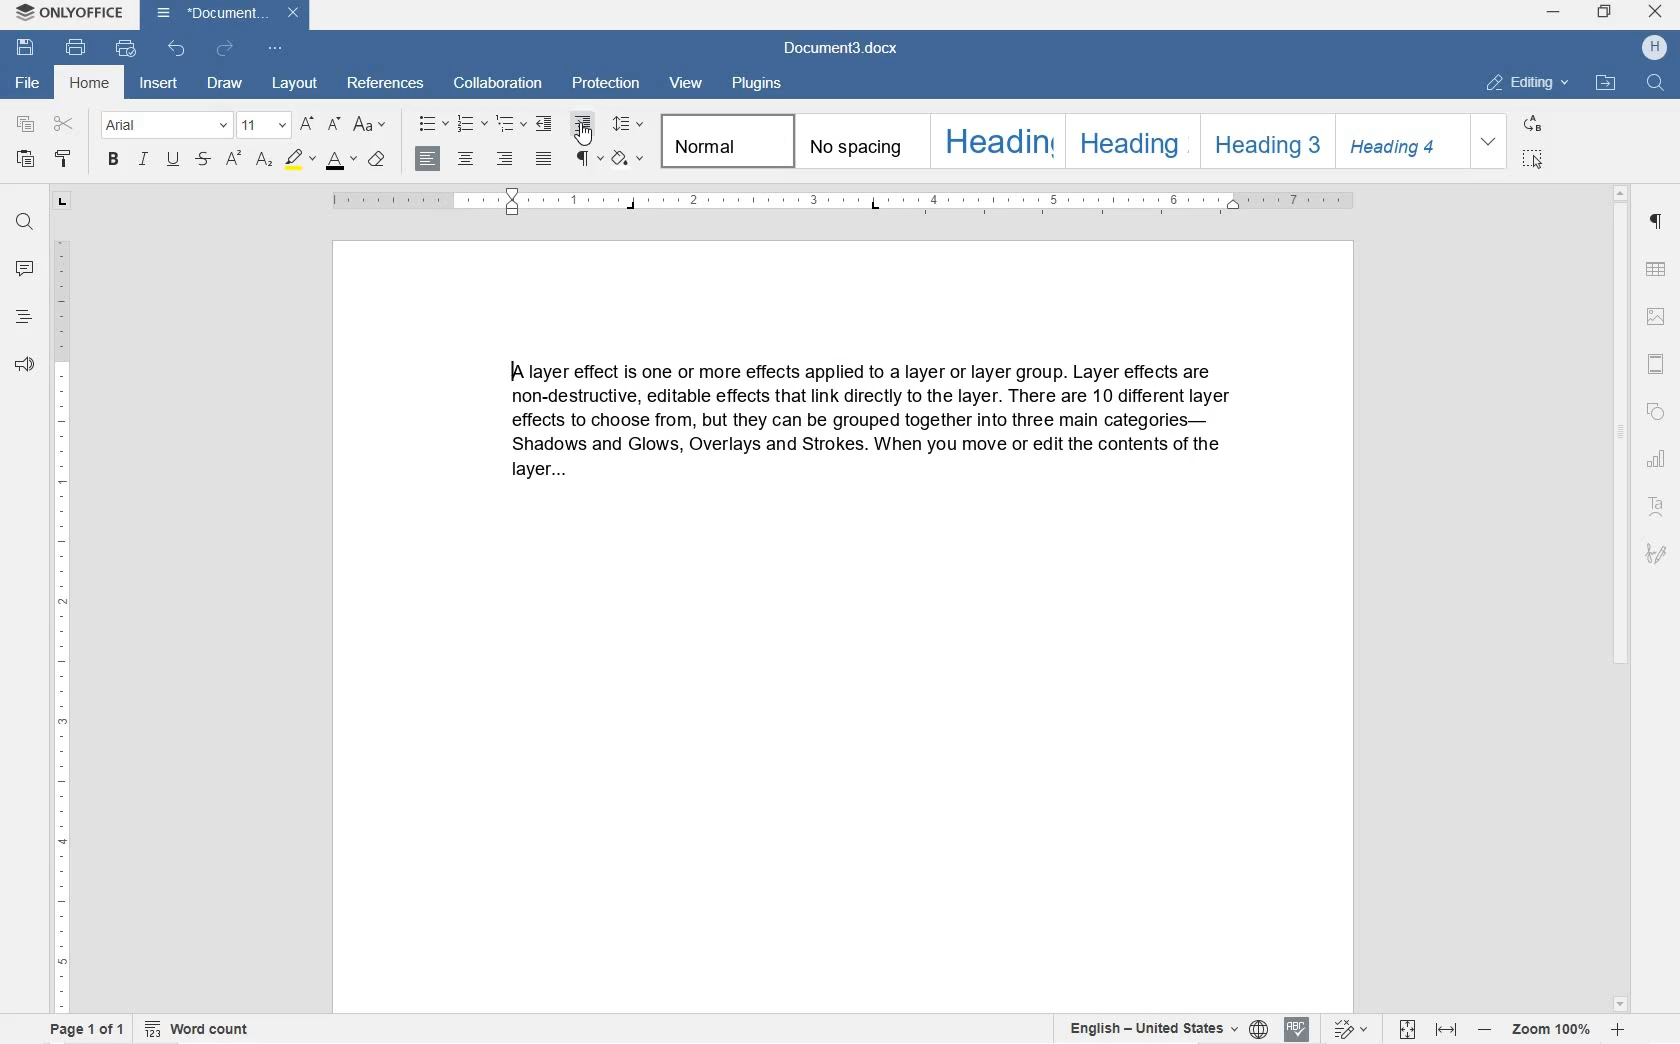 Image resolution: width=1680 pixels, height=1044 pixels. Describe the element at coordinates (225, 16) in the screenshot. I see `Document3.docx` at that location.